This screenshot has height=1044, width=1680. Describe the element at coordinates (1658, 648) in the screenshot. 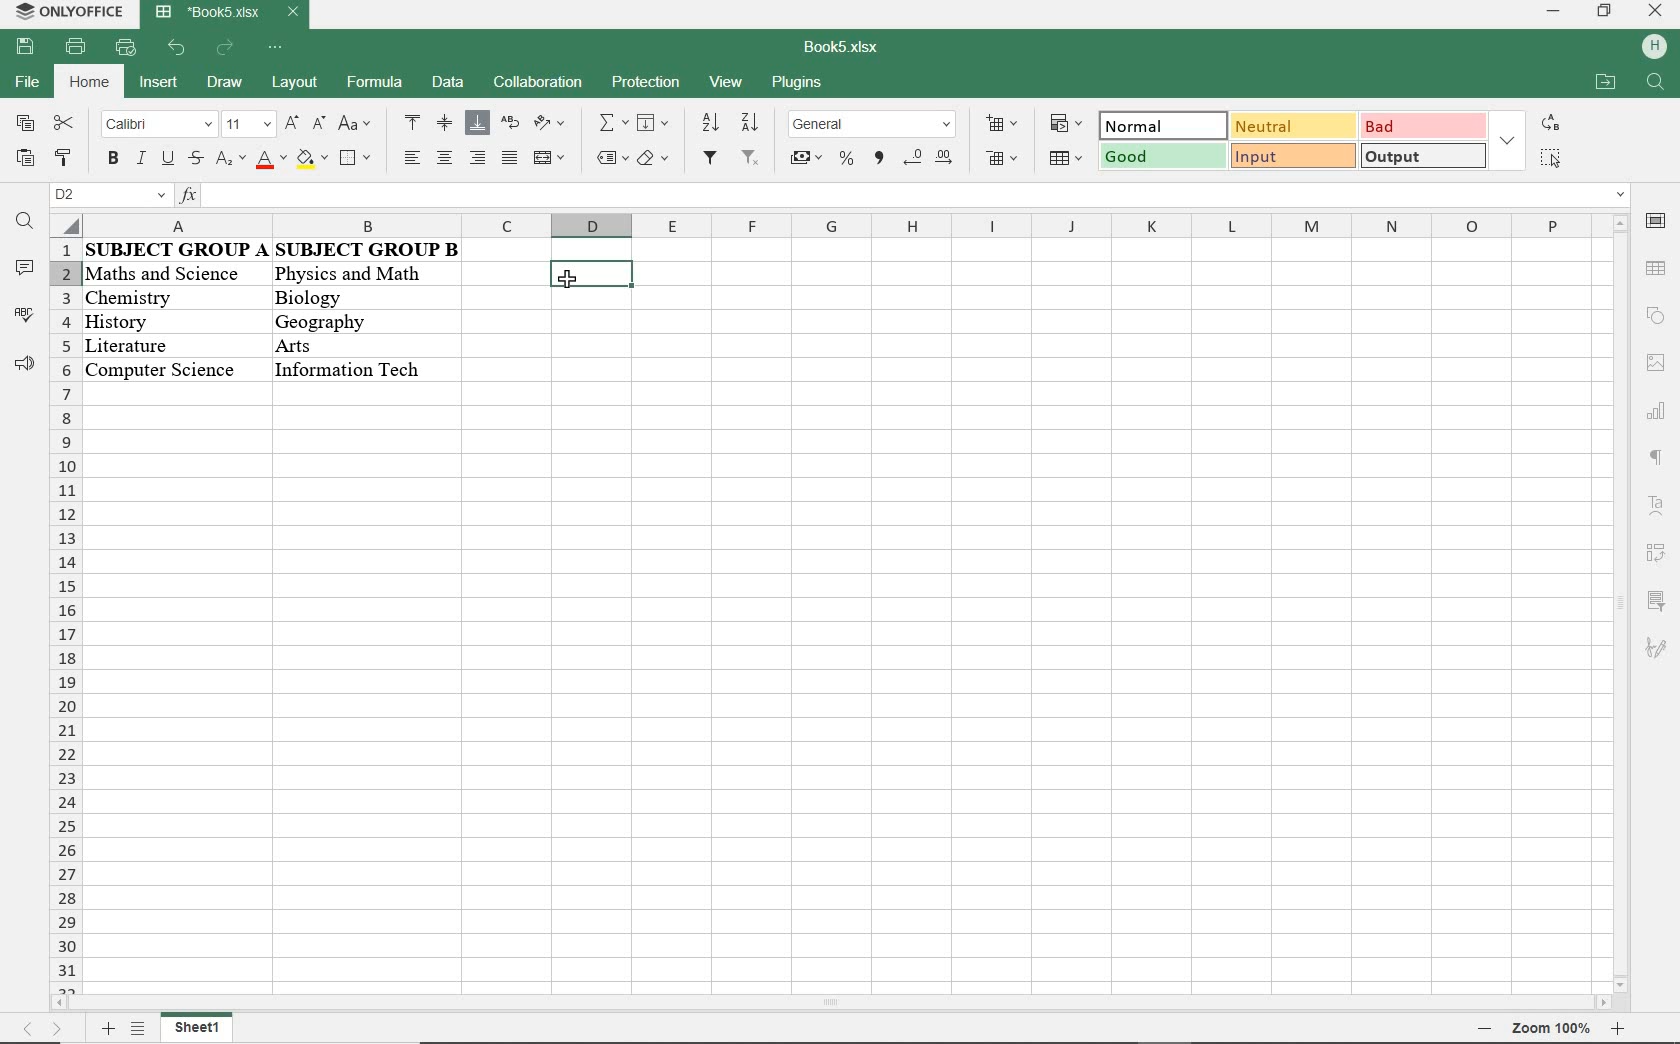

I see `sign` at that location.